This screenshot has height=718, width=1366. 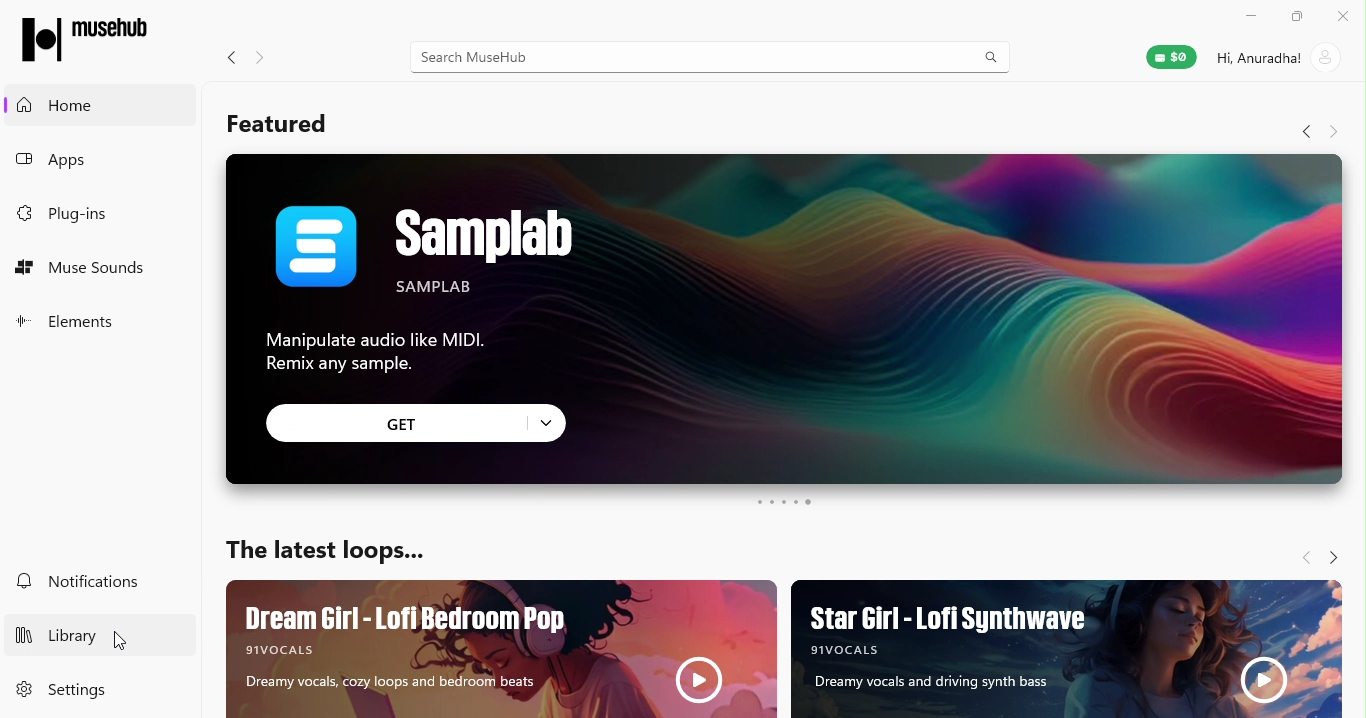 What do you see at coordinates (317, 544) in the screenshot?
I see `Latest loops` at bounding box center [317, 544].